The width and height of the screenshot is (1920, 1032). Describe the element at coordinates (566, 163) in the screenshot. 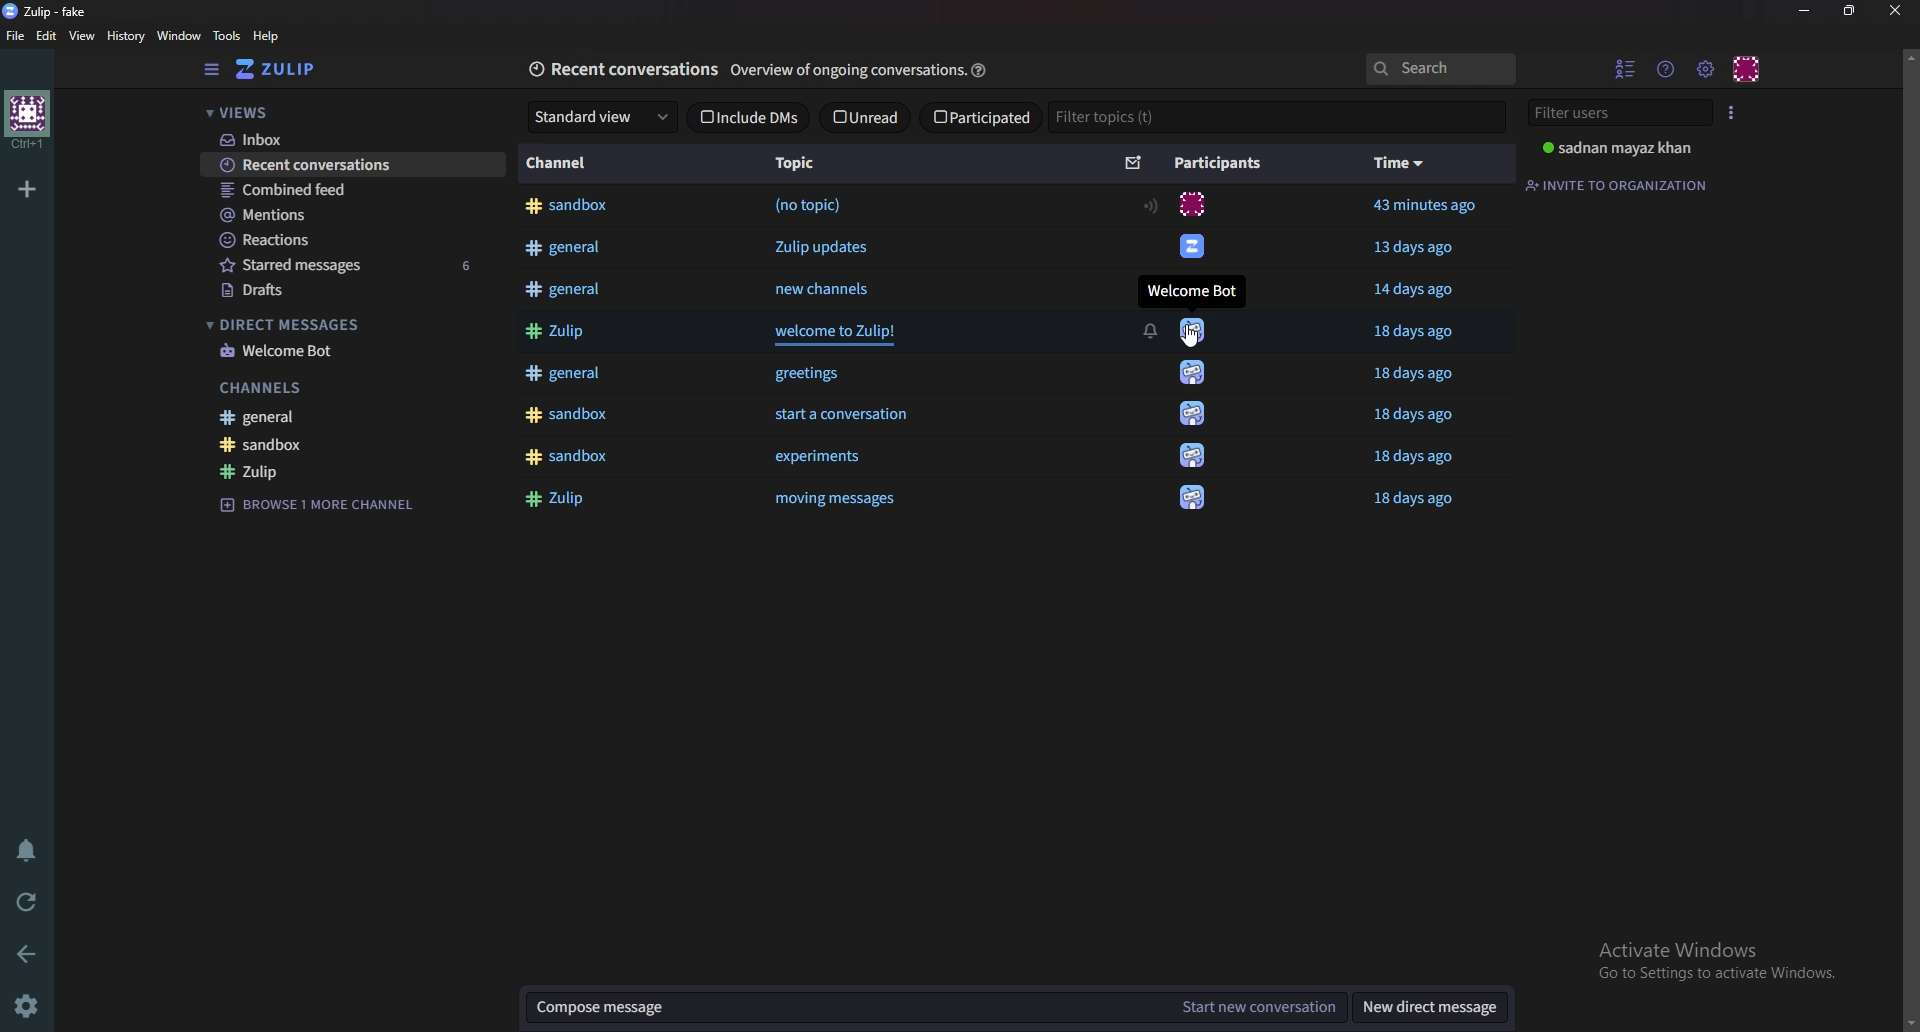

I see `Channel` at that location.